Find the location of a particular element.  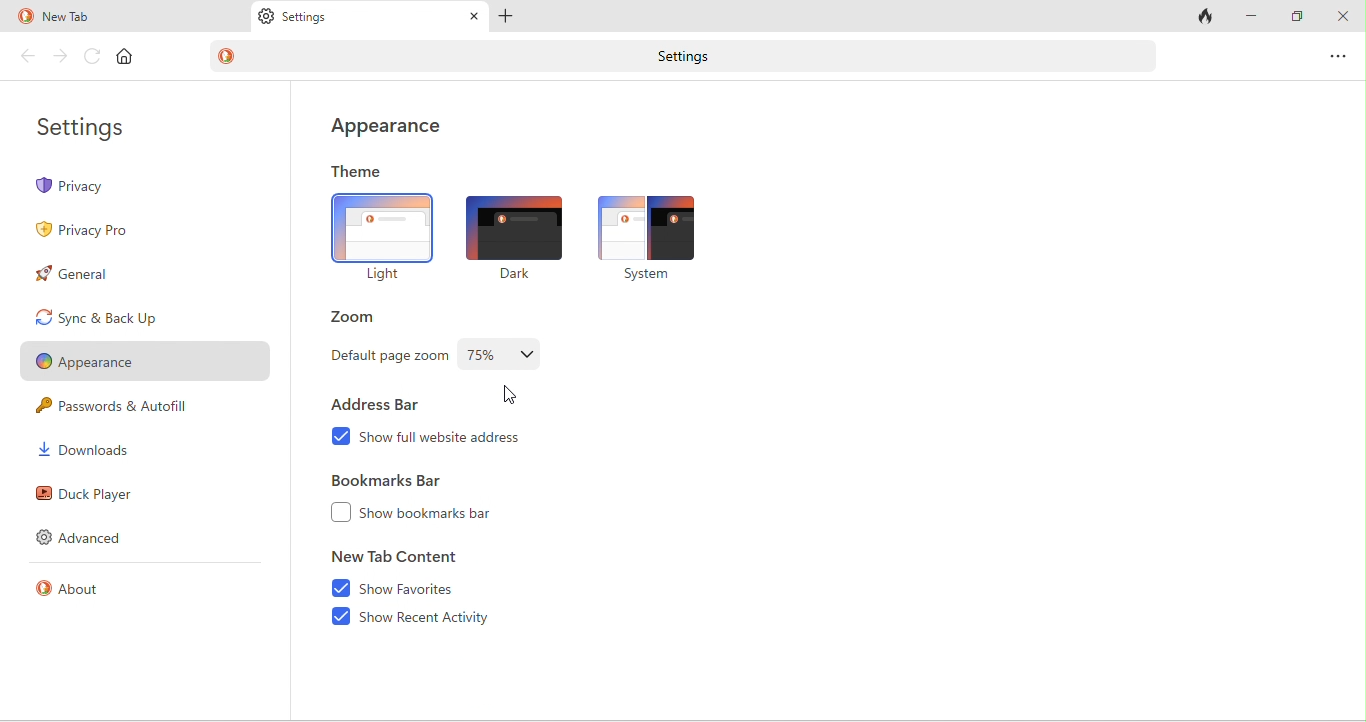

system is located at coordinates (650, 239).